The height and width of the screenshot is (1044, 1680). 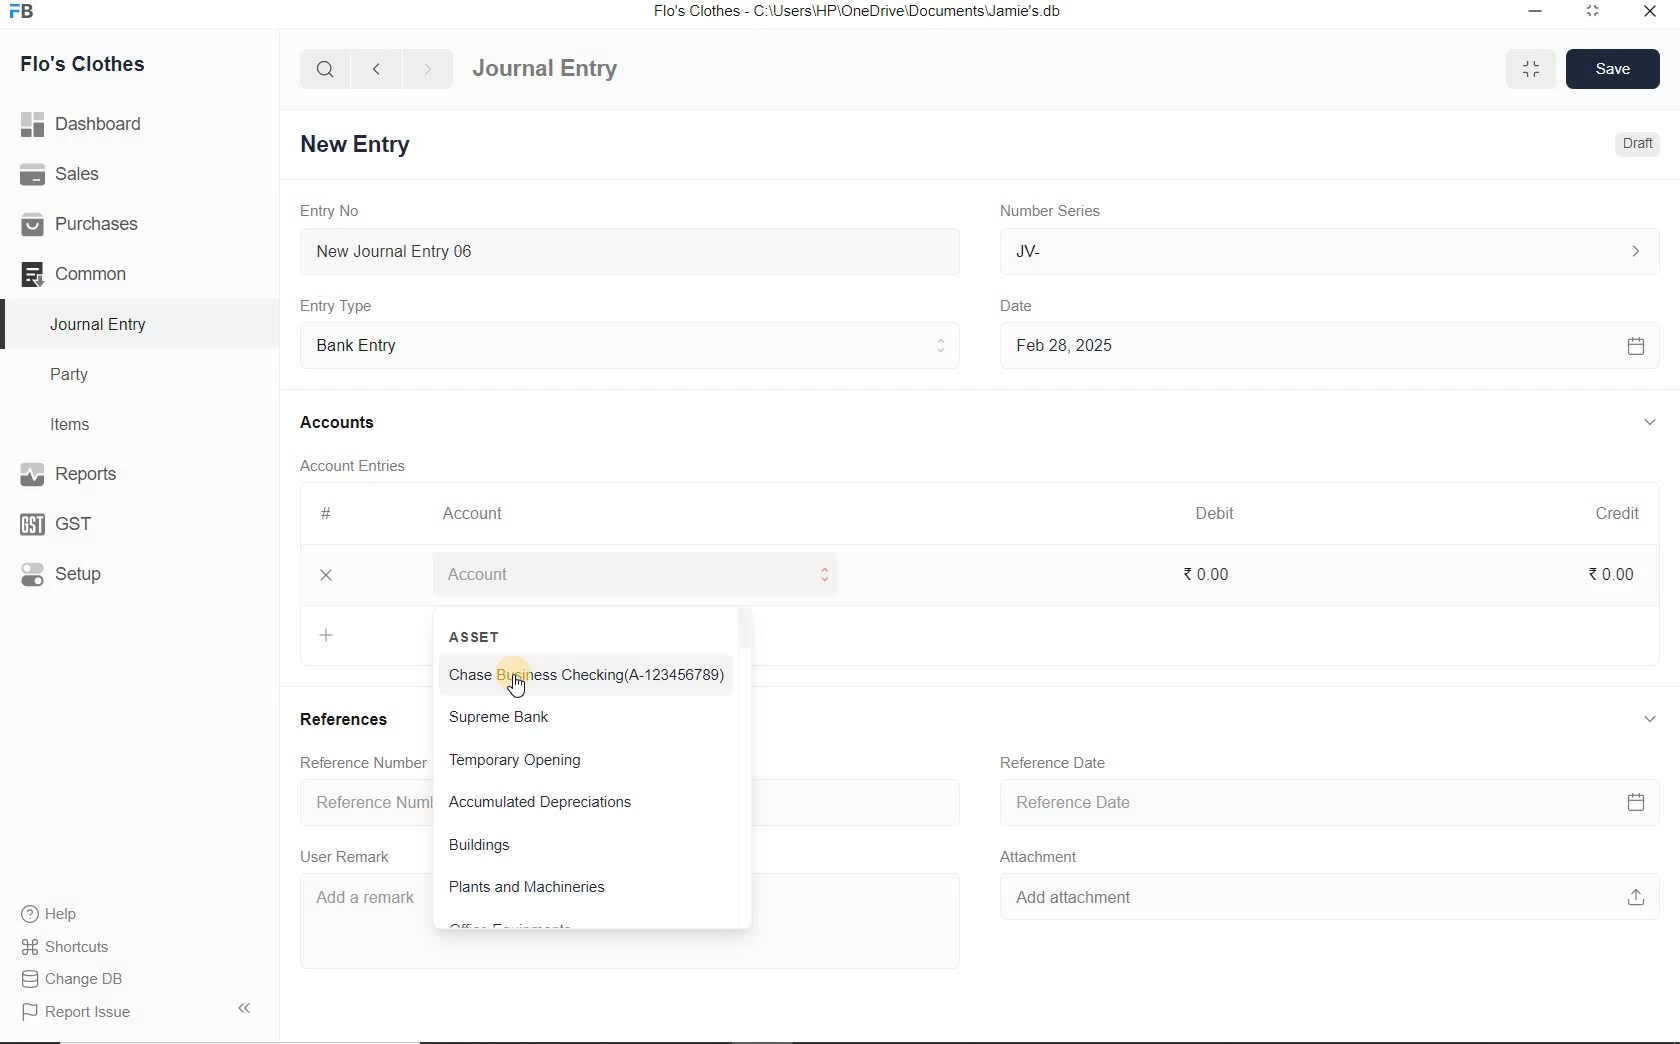 What do you see at coordinates (631, 343) in the screenshot?
I see `Entry Type` at bounding box center [631, 343].